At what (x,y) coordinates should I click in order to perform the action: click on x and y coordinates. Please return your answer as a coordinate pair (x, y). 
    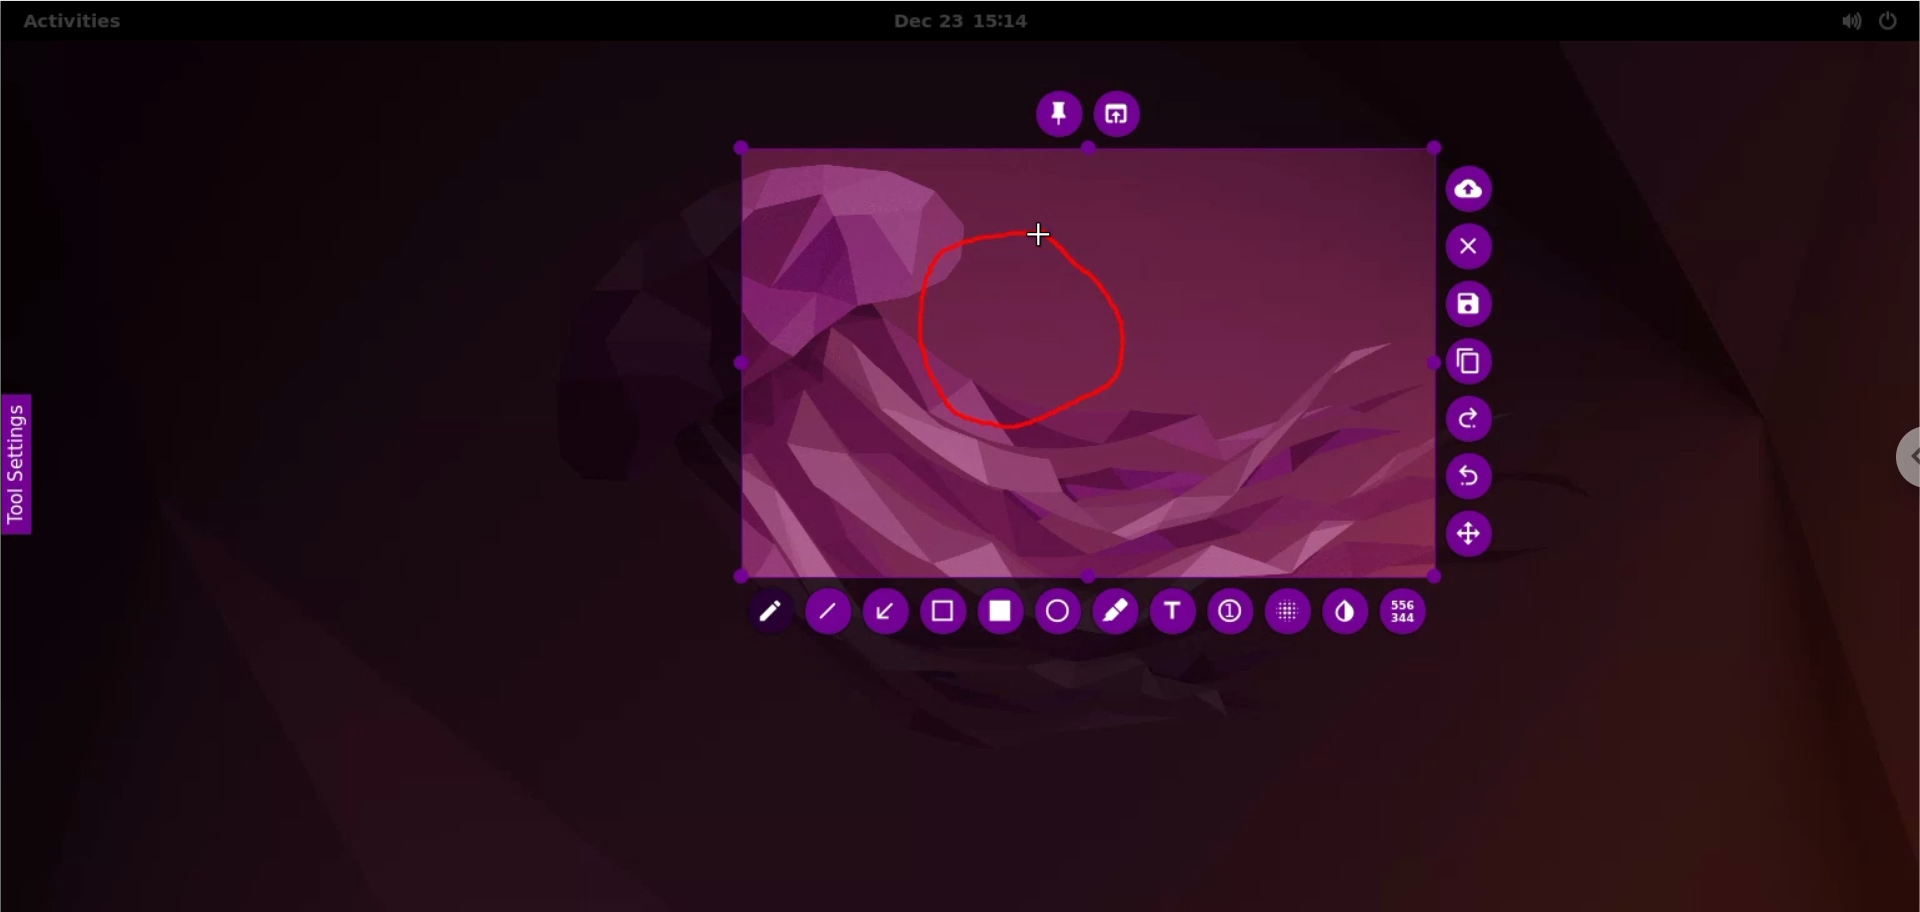
    Looking at the image, I should click on (1407, 615).